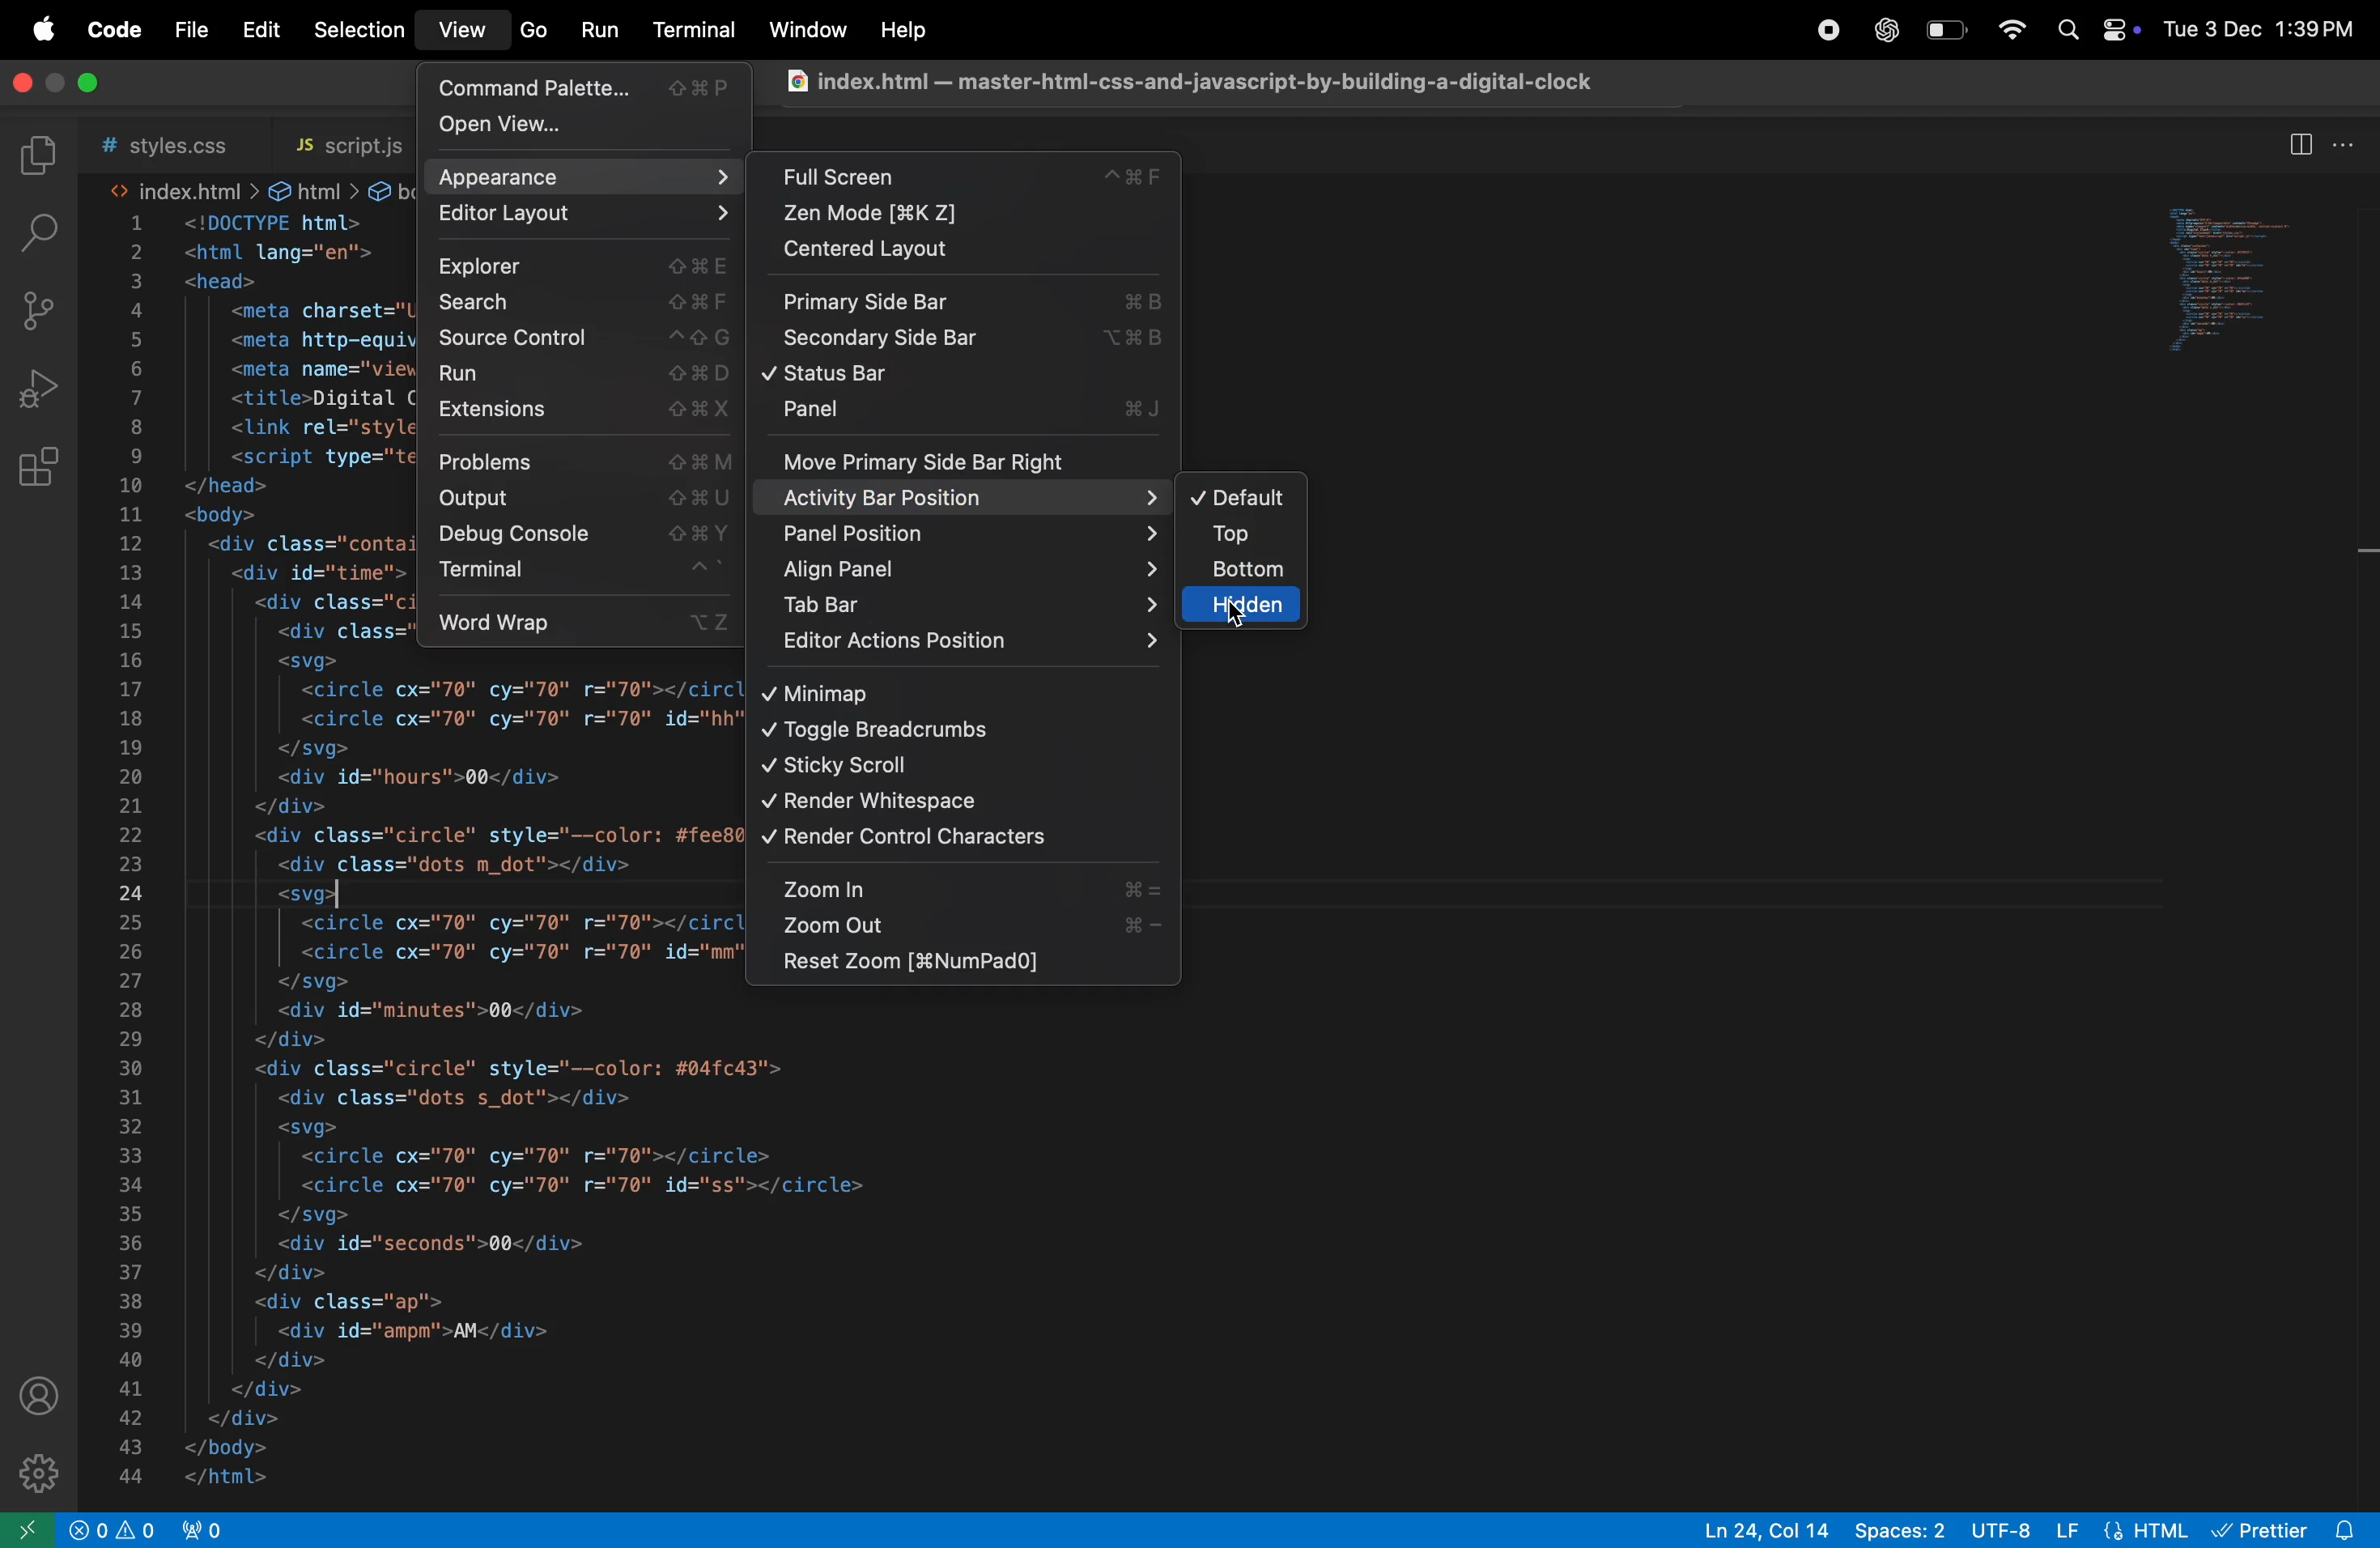 Image resolution: width=2380 pixels, height=1548 pixels. I want to click on searchbar, so click(34, 231).